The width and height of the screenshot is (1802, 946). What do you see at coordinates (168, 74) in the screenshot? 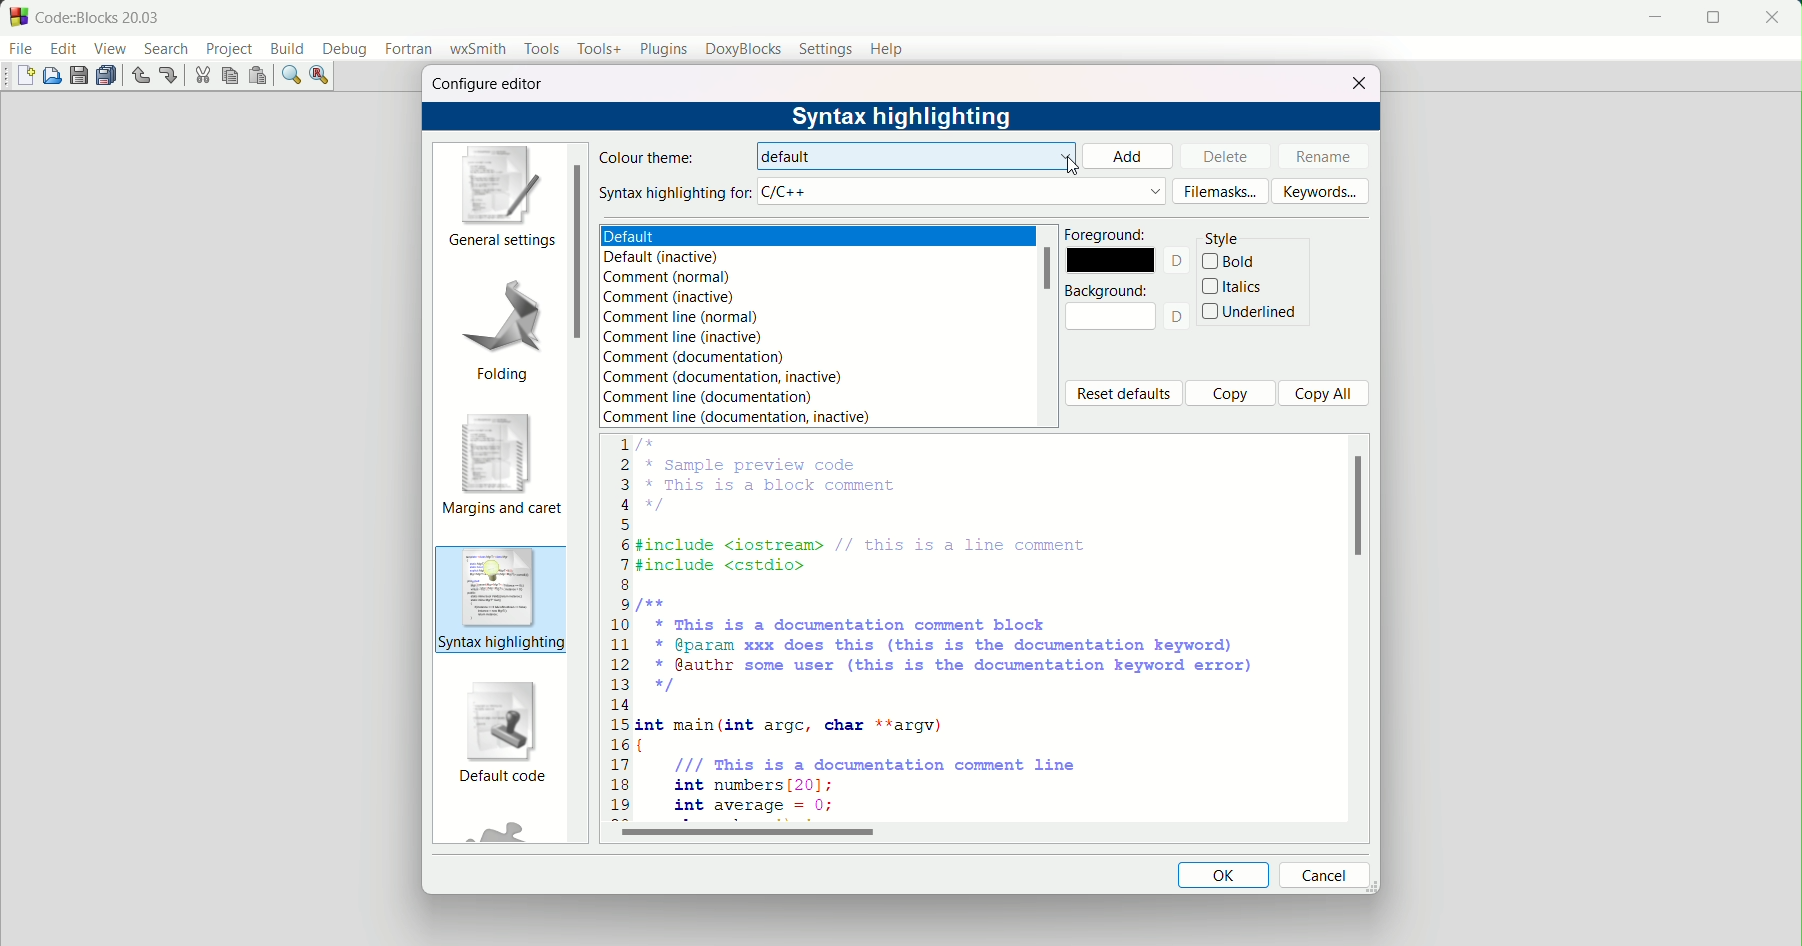
I see `redo` at bounding box center [168, 74].